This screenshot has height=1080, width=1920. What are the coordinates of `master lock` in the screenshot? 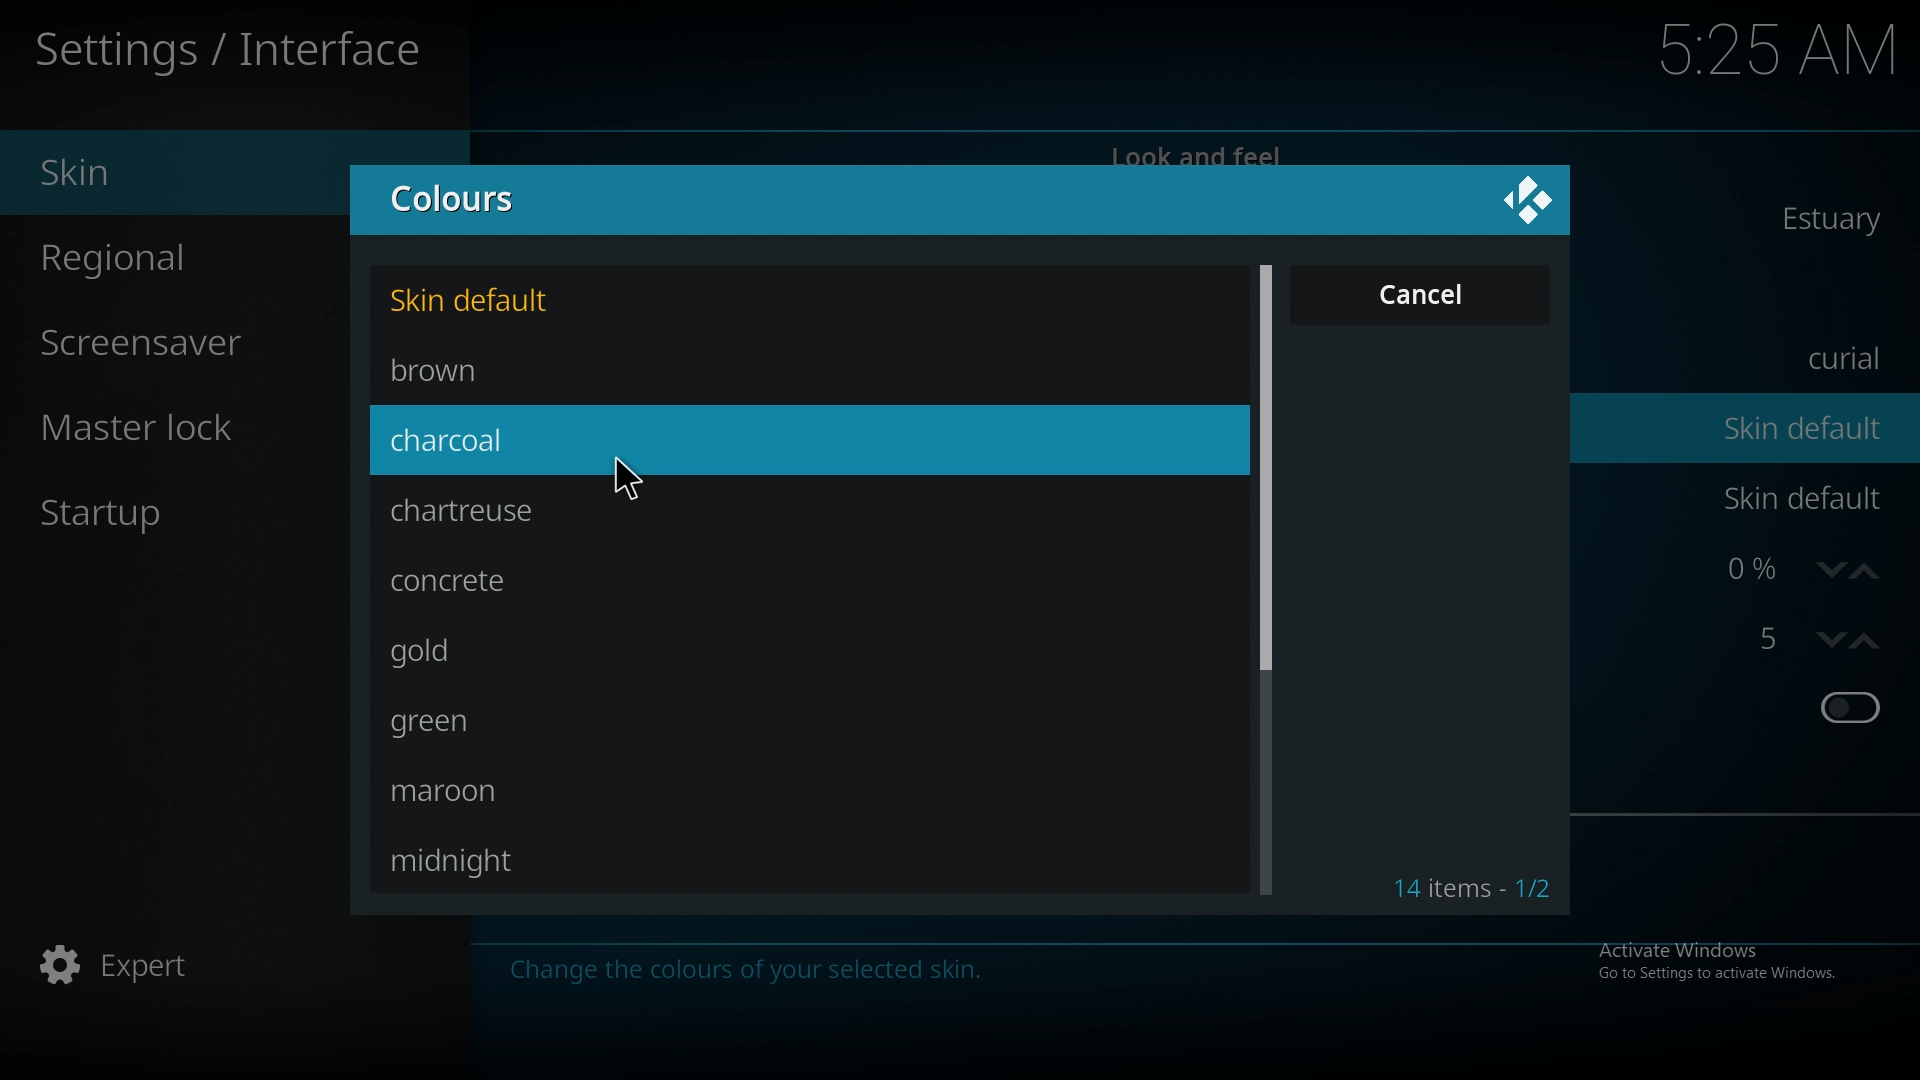 It's located at (177, 427).